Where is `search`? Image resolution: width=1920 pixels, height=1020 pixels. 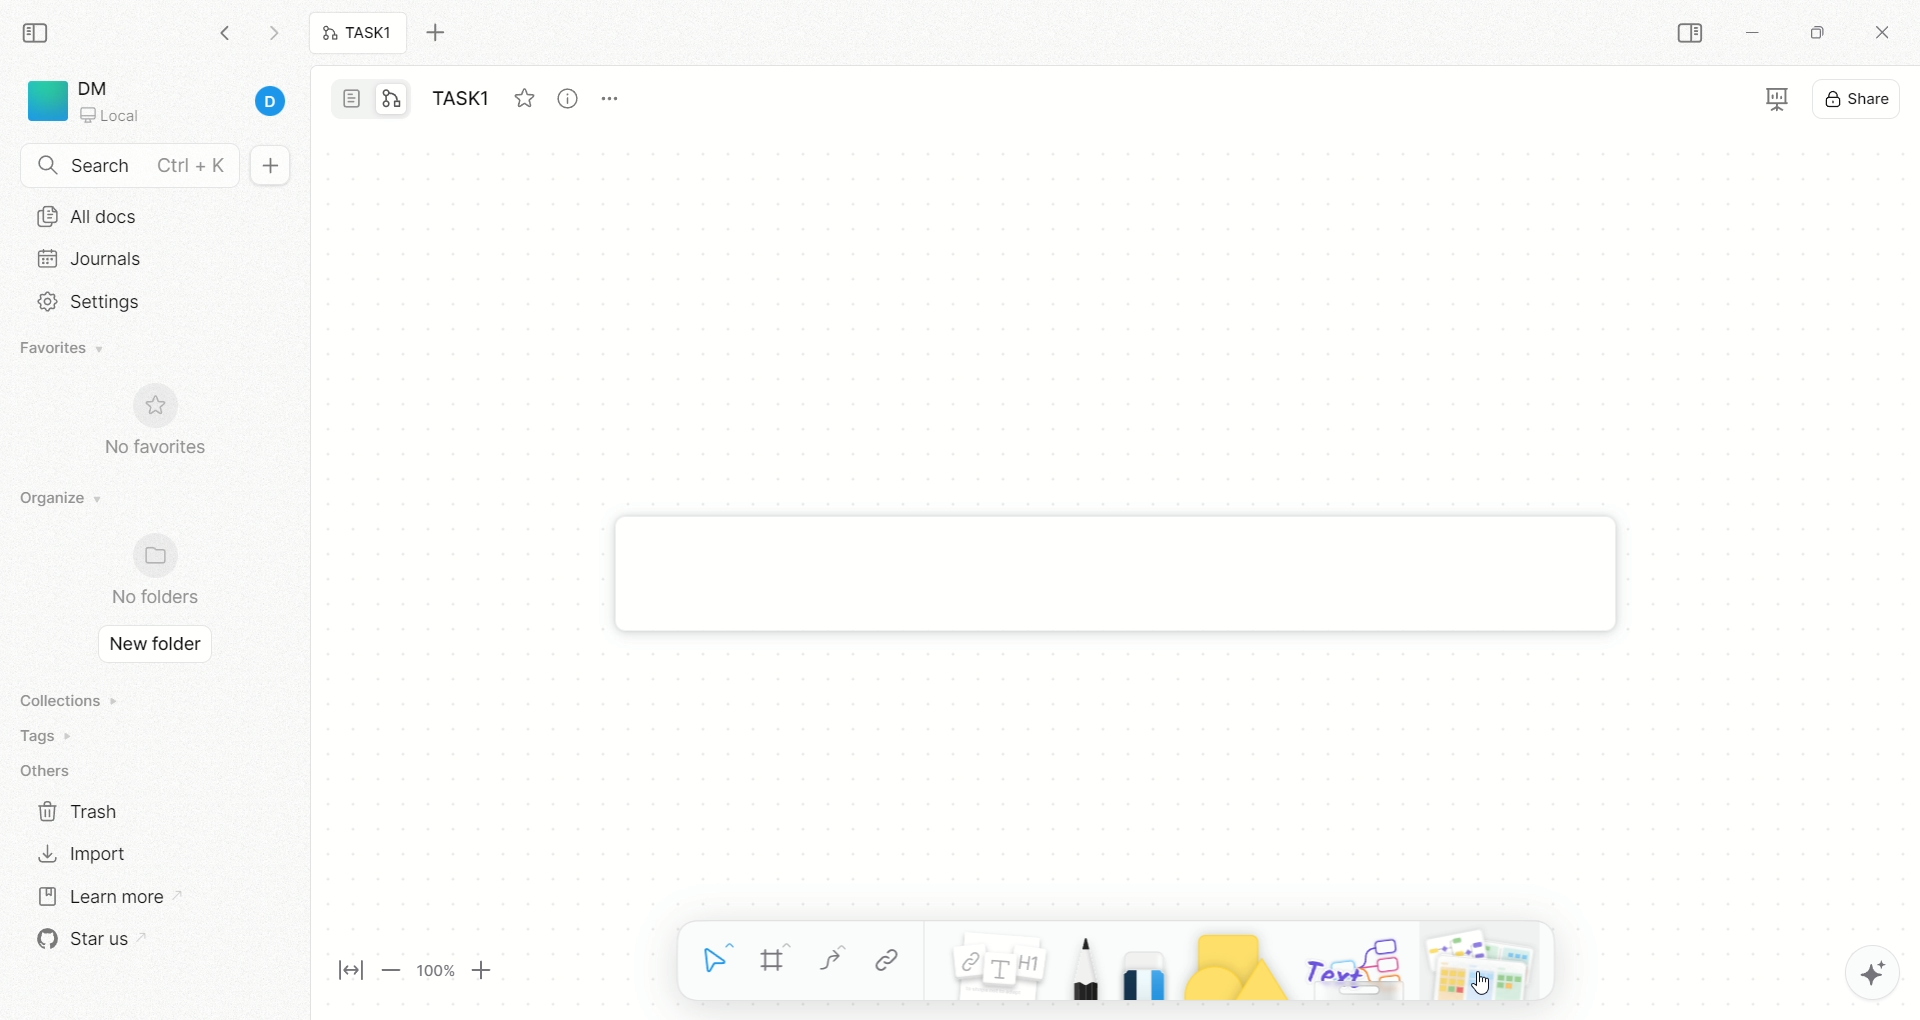
search is located at coordinates (130, 167).